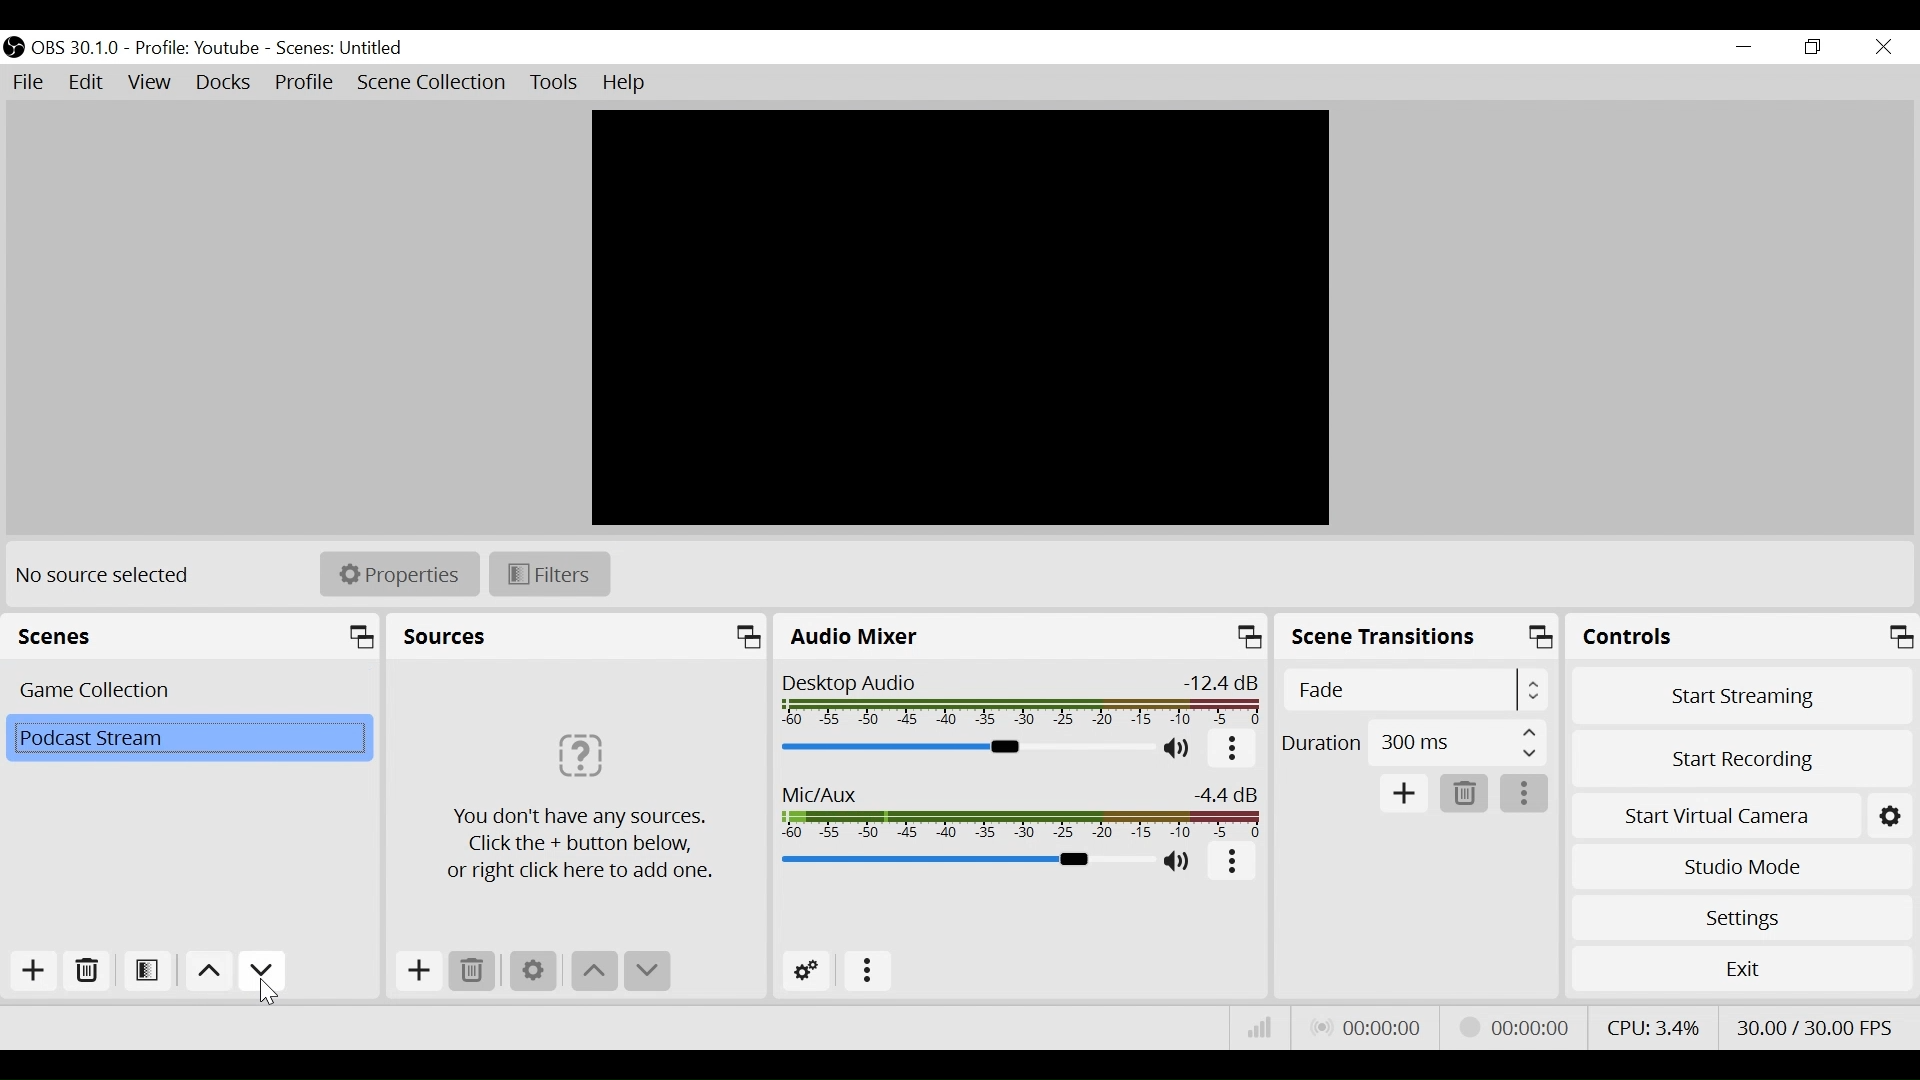 Image resolution: width=1920 pixels, height=1080 pixels. Describe the element at coordinates (592, 972) in the screenshot. I see `move up` at that location.